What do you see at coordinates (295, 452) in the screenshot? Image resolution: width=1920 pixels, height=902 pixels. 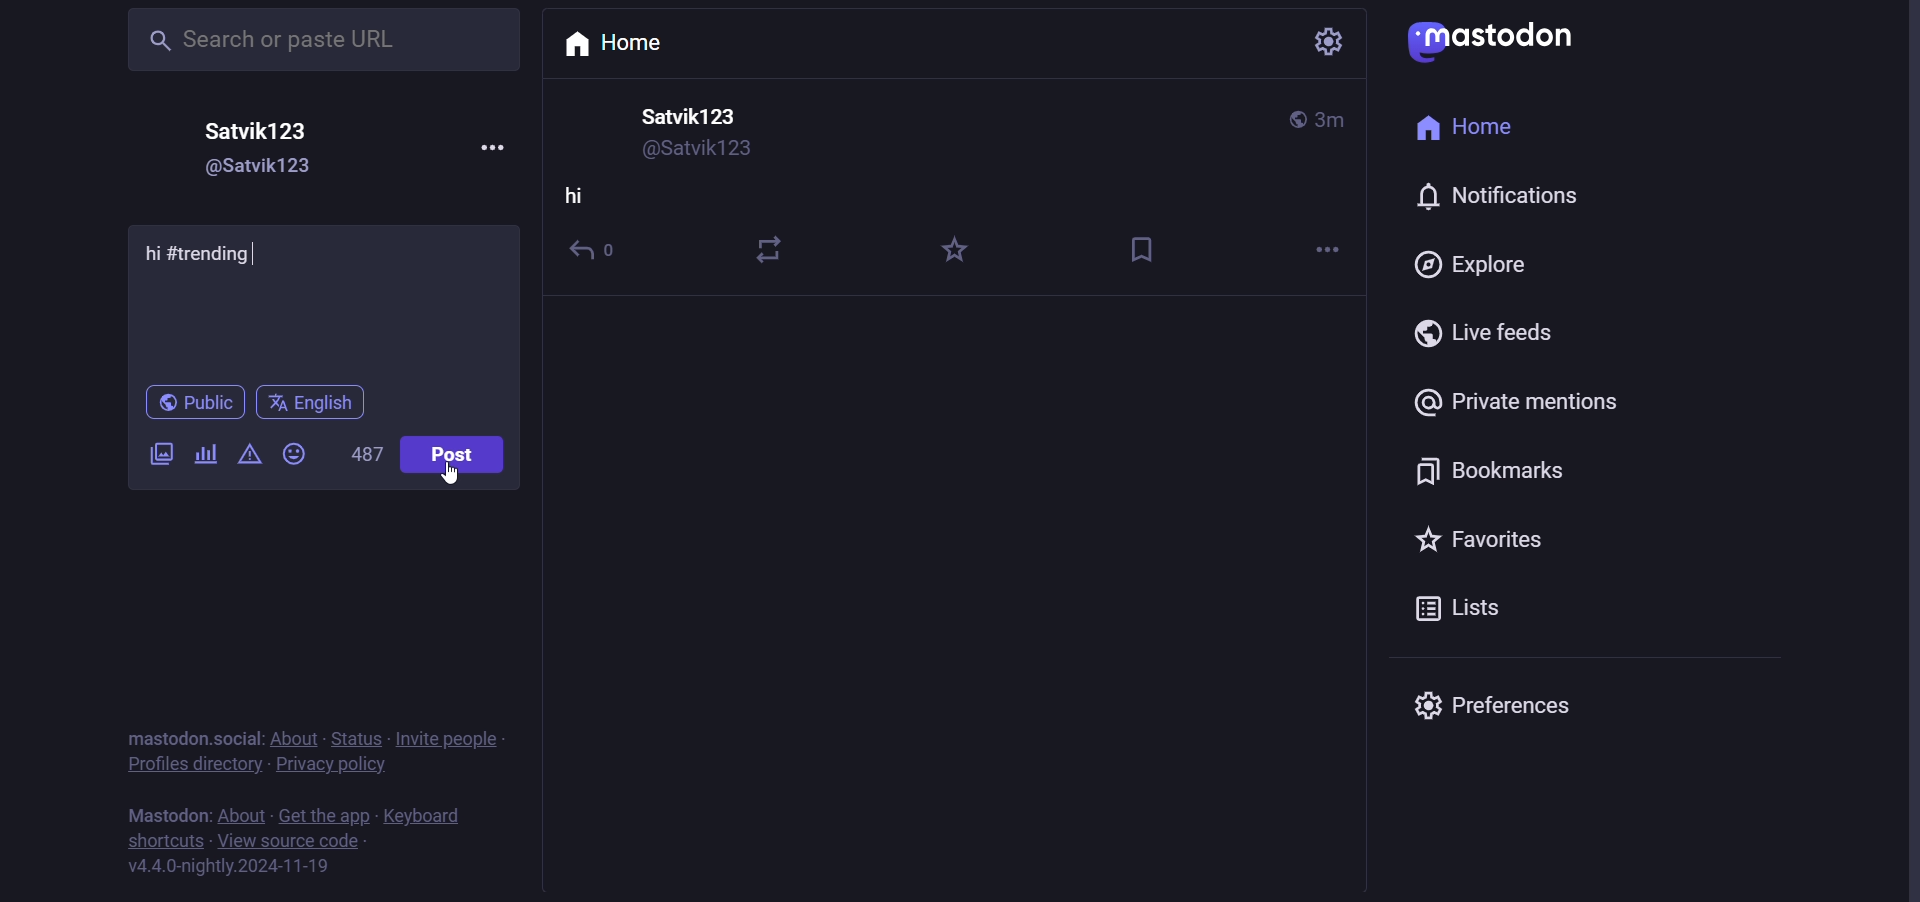 I see `emoji` at bounding box center [295, 452].